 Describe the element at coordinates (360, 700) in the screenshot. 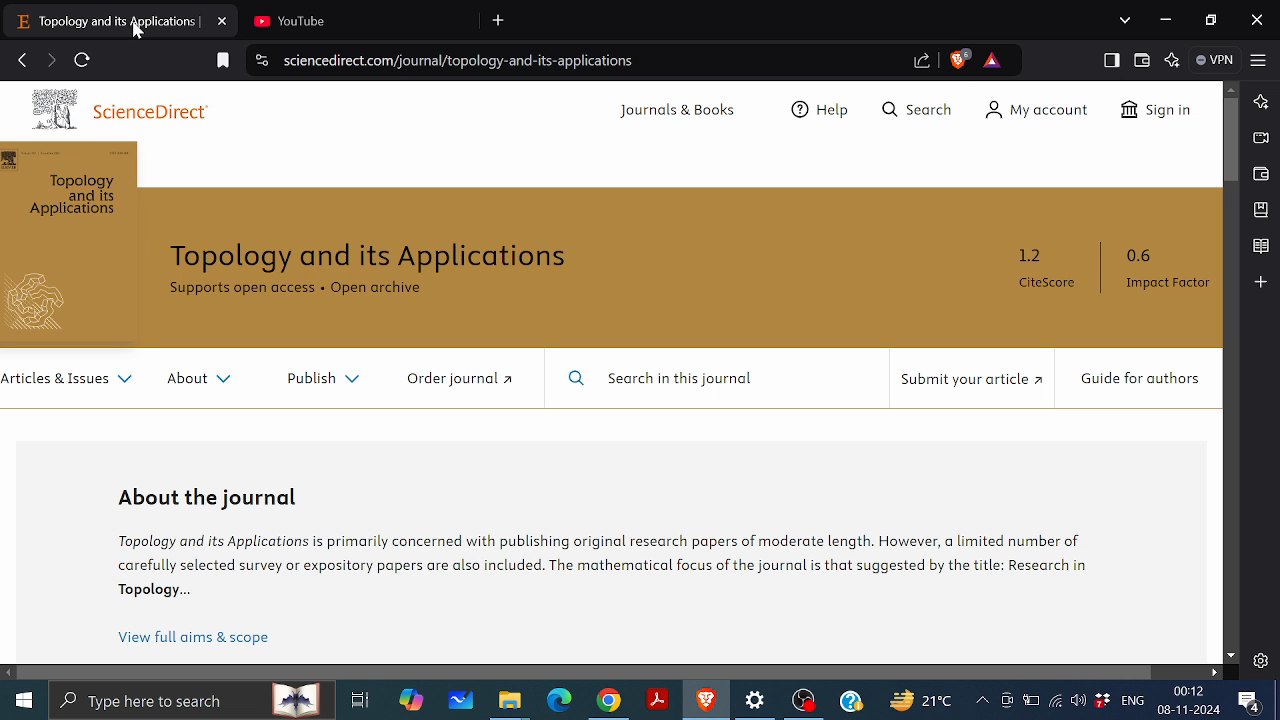

I see `Task view` at that location.